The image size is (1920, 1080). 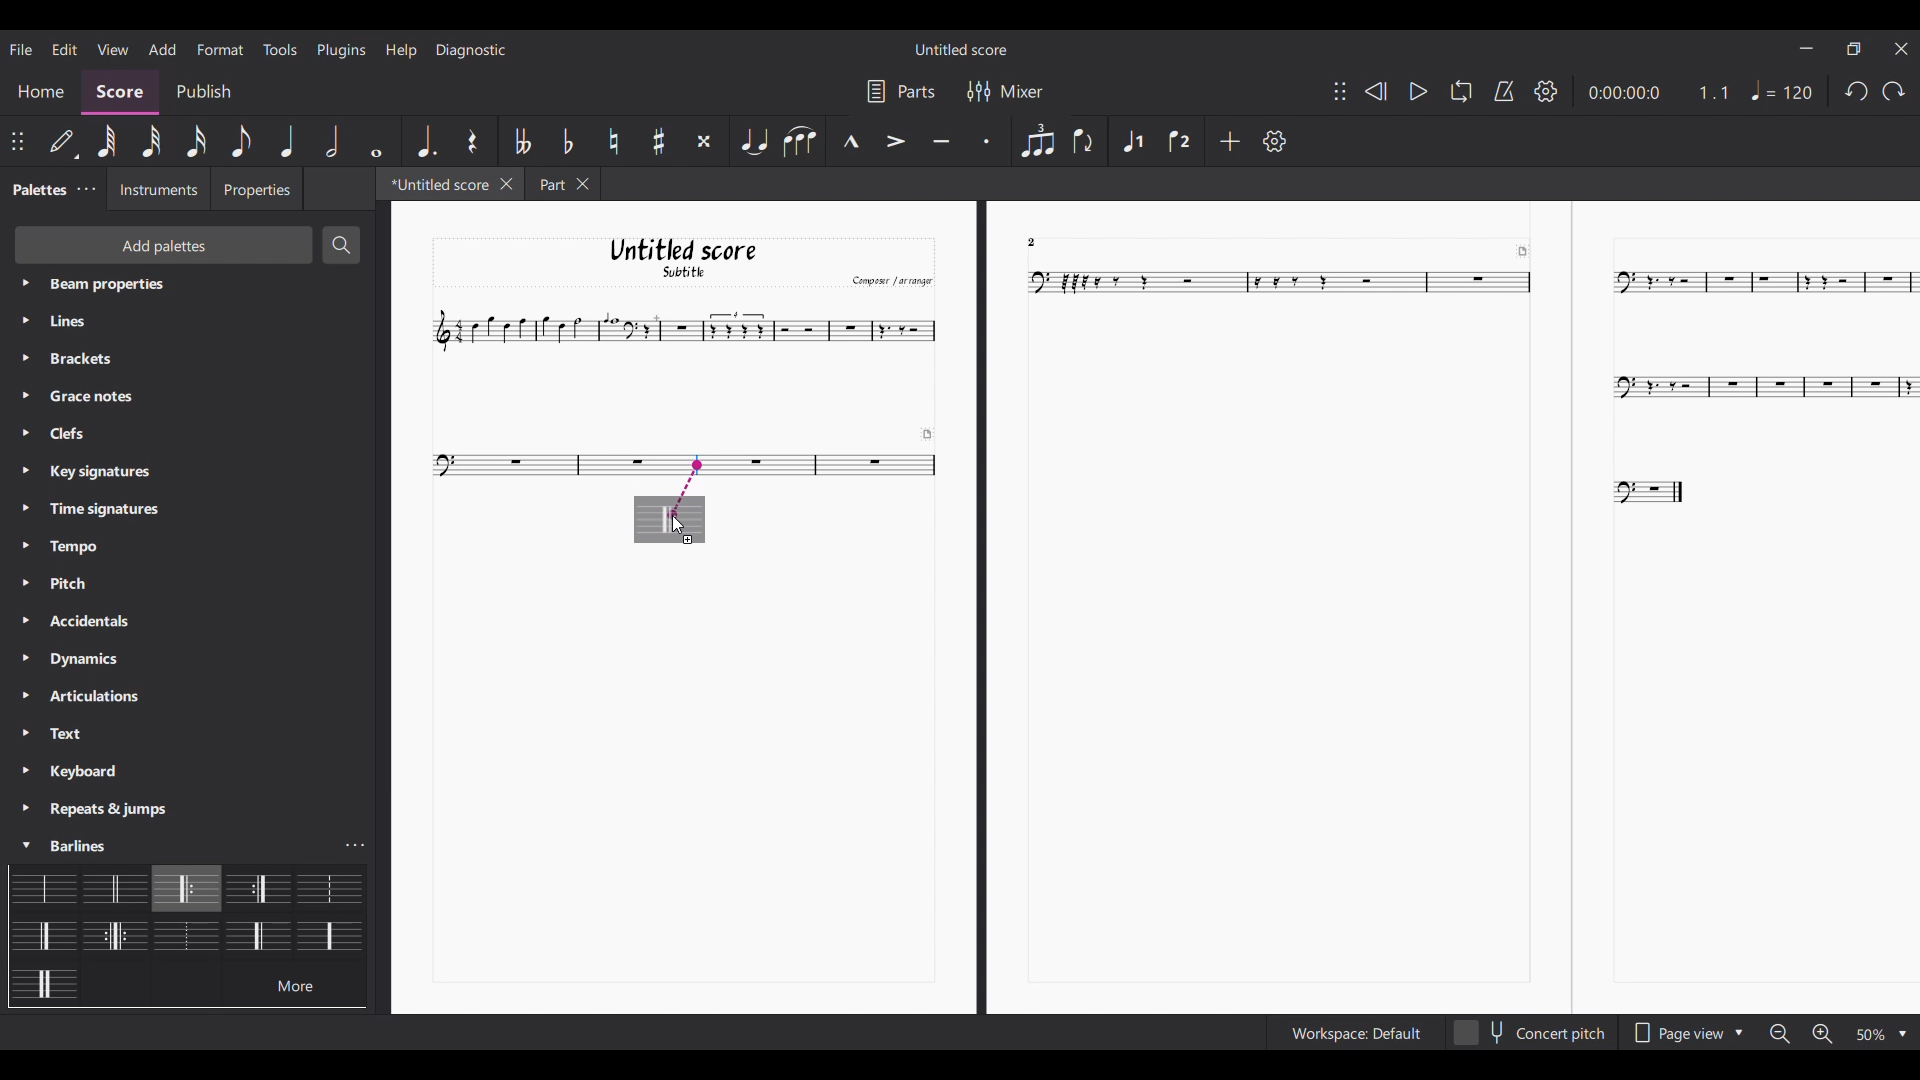 I want to click on Current tab, so click(x=434, y=183).